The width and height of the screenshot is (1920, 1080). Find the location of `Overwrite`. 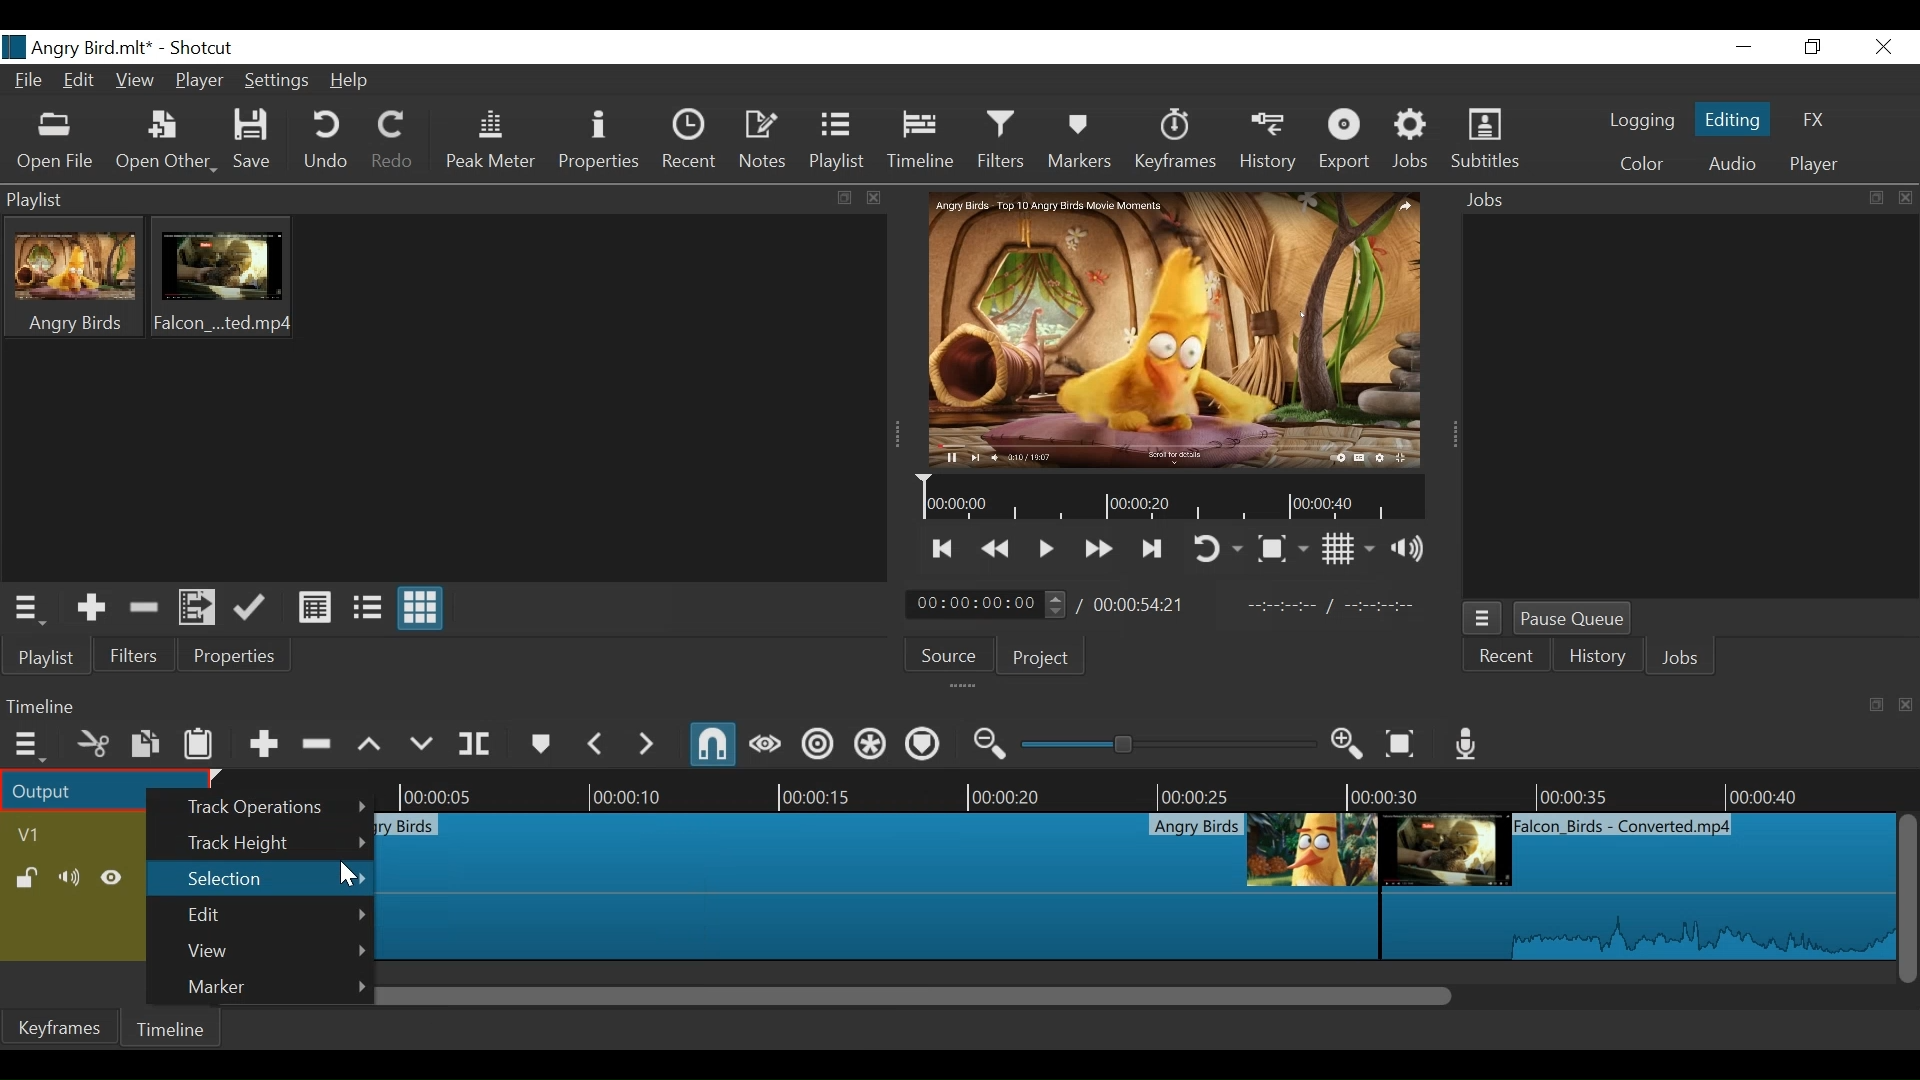

Overwrite is located at coordinates (421, 744).